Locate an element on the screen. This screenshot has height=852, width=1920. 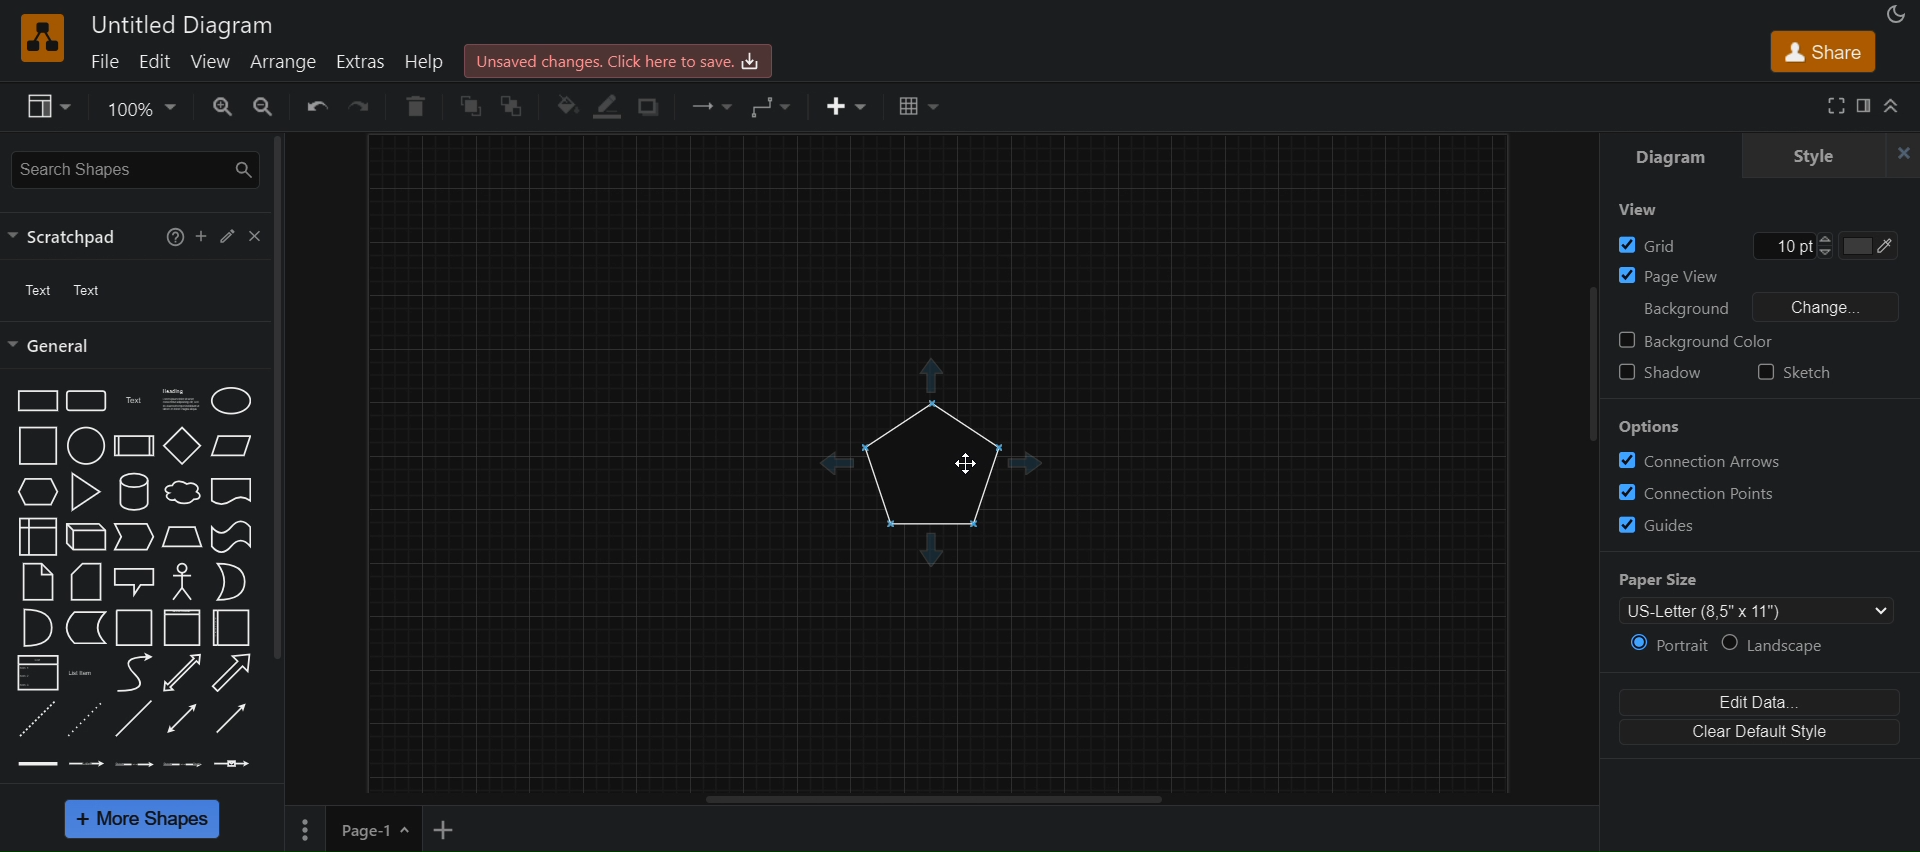
Change is located at coordinates (1825, 307).